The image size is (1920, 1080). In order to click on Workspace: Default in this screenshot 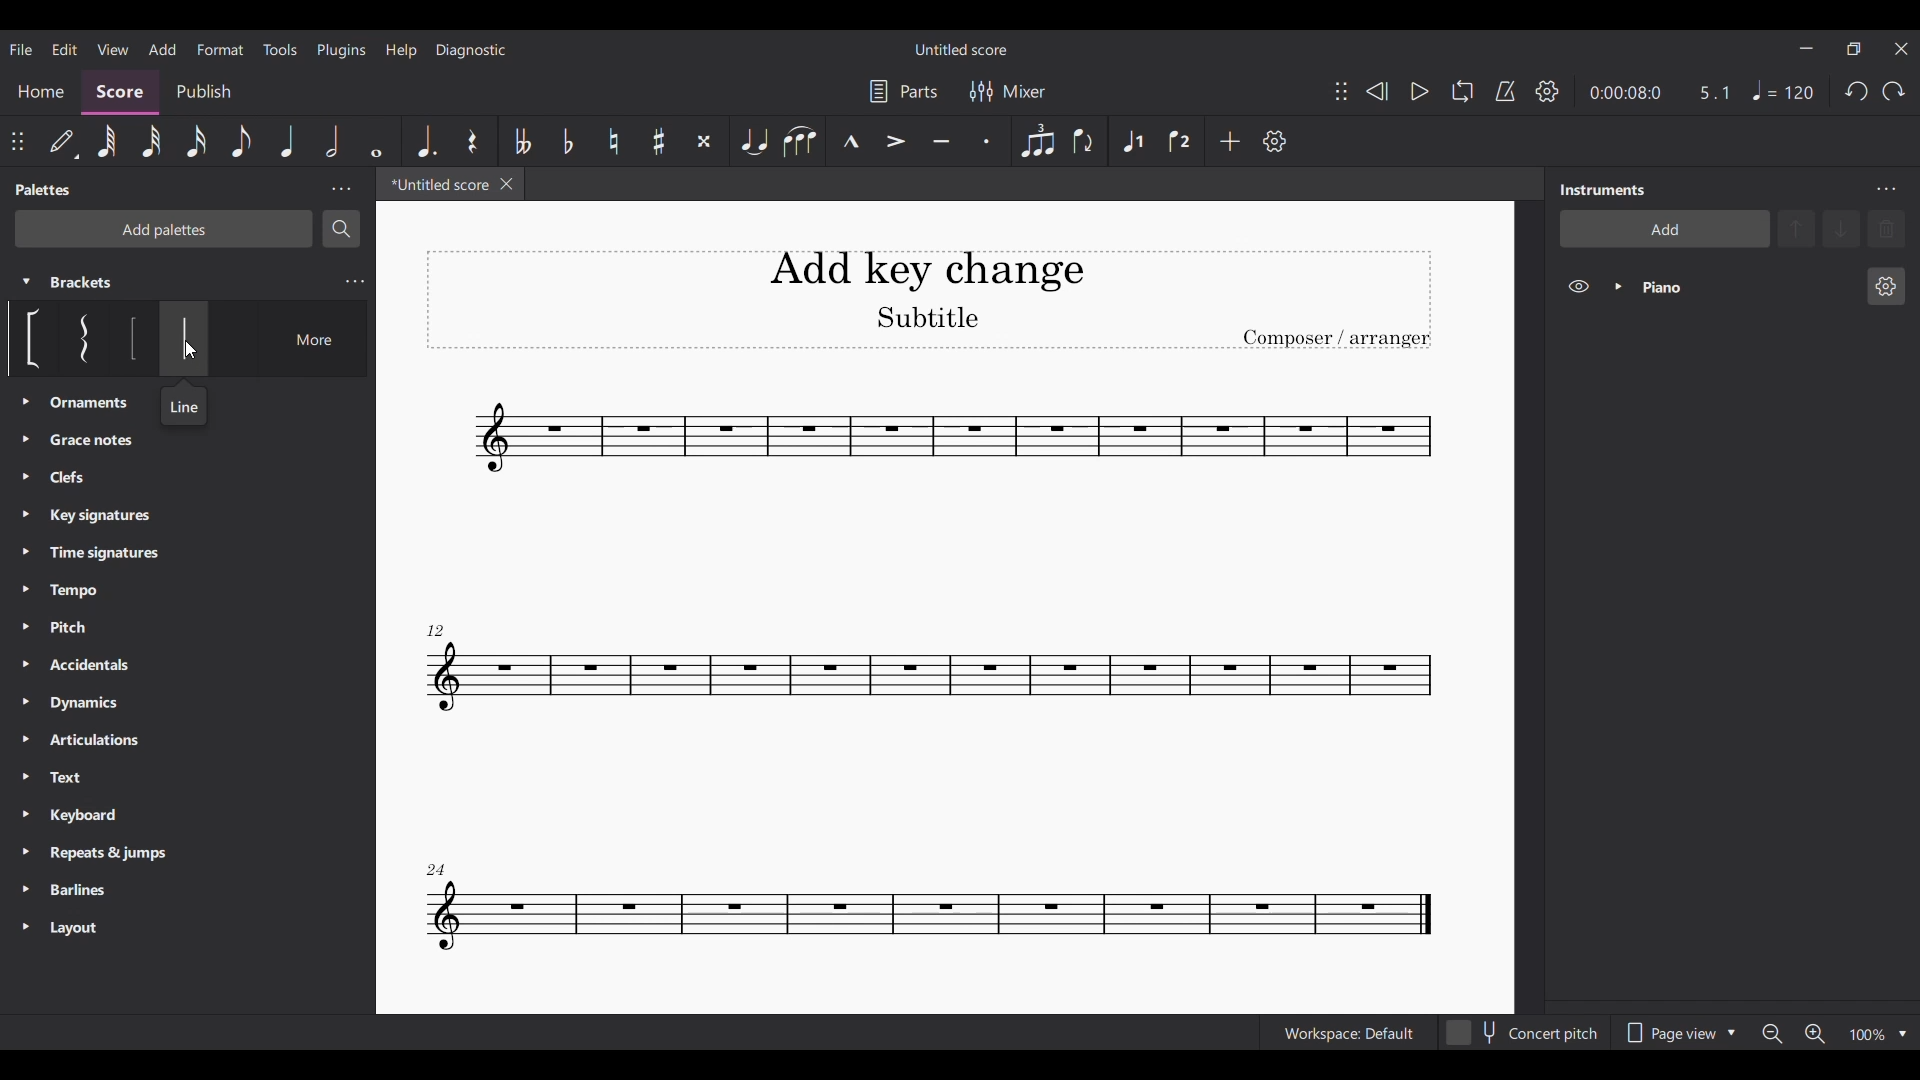, I will do `click(1349, 1033)`.